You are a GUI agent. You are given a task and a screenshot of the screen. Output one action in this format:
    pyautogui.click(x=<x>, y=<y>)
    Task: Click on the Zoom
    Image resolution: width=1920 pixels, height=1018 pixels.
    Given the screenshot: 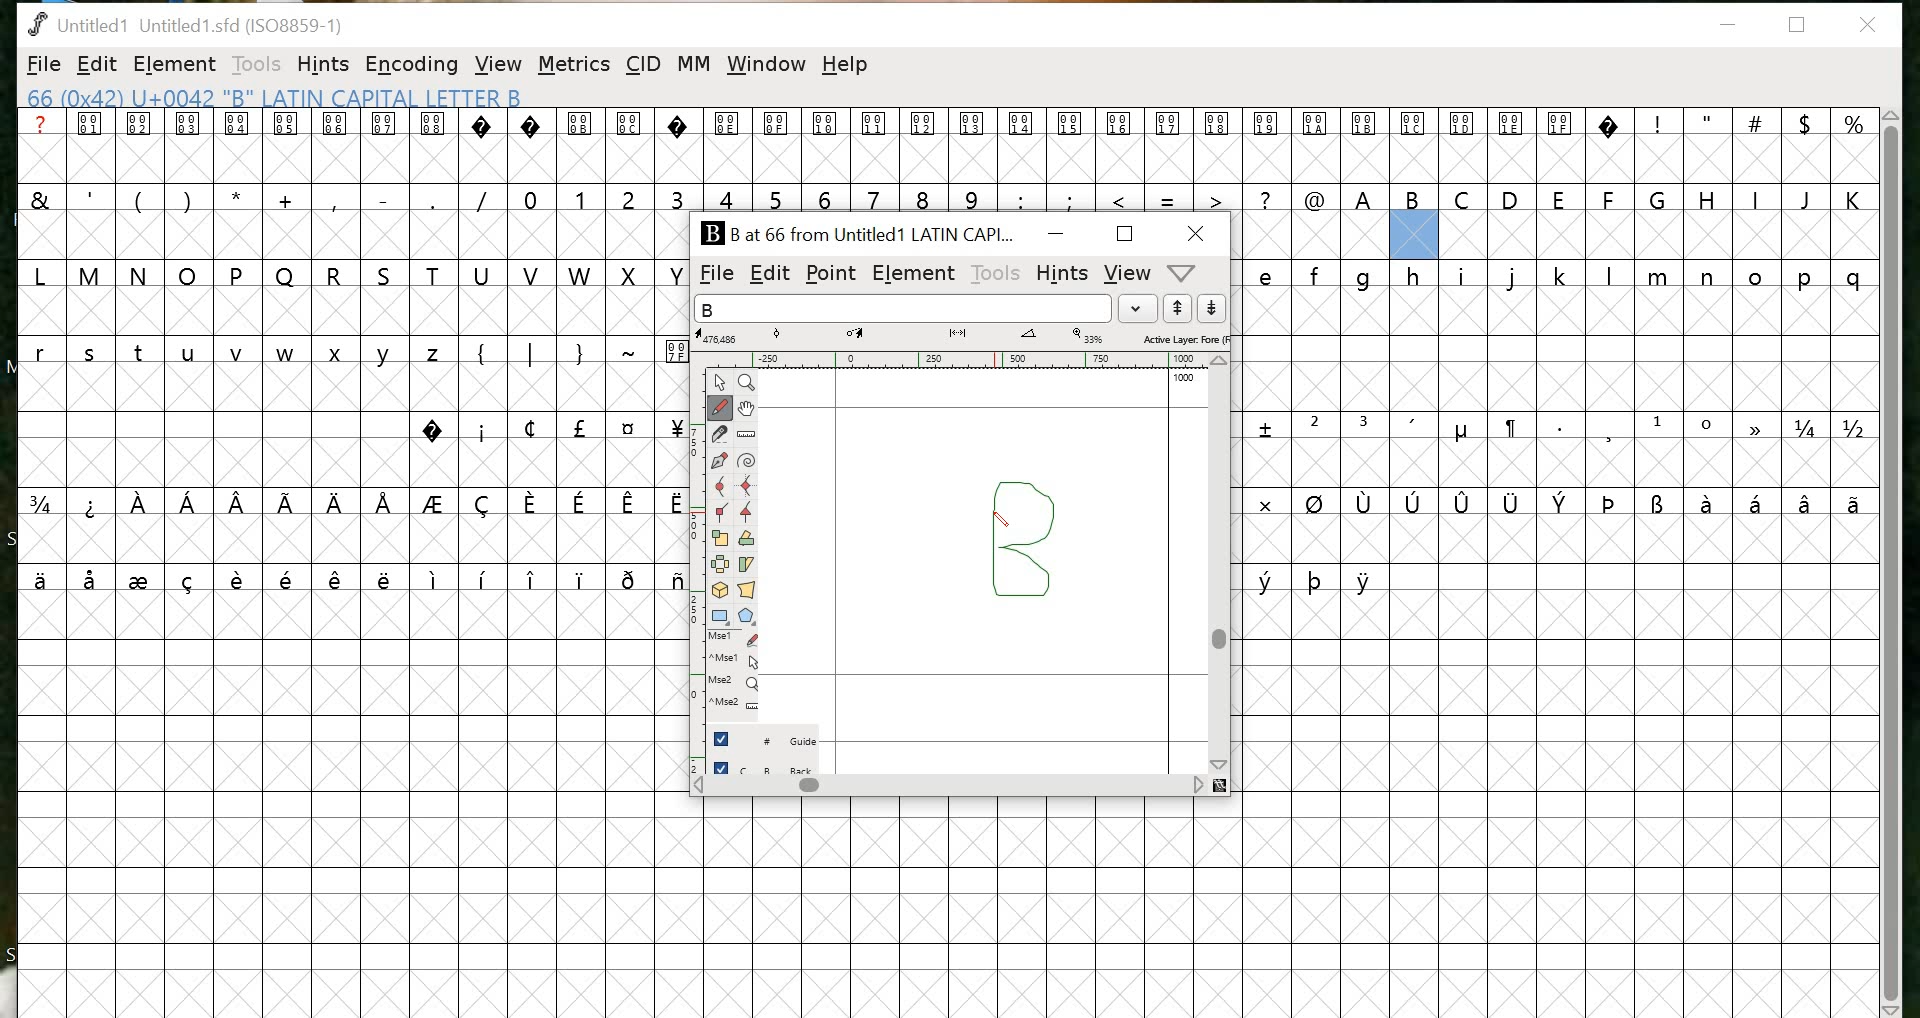 What is the action you would take?
    pyautogui.click(x=748, y=383)
    